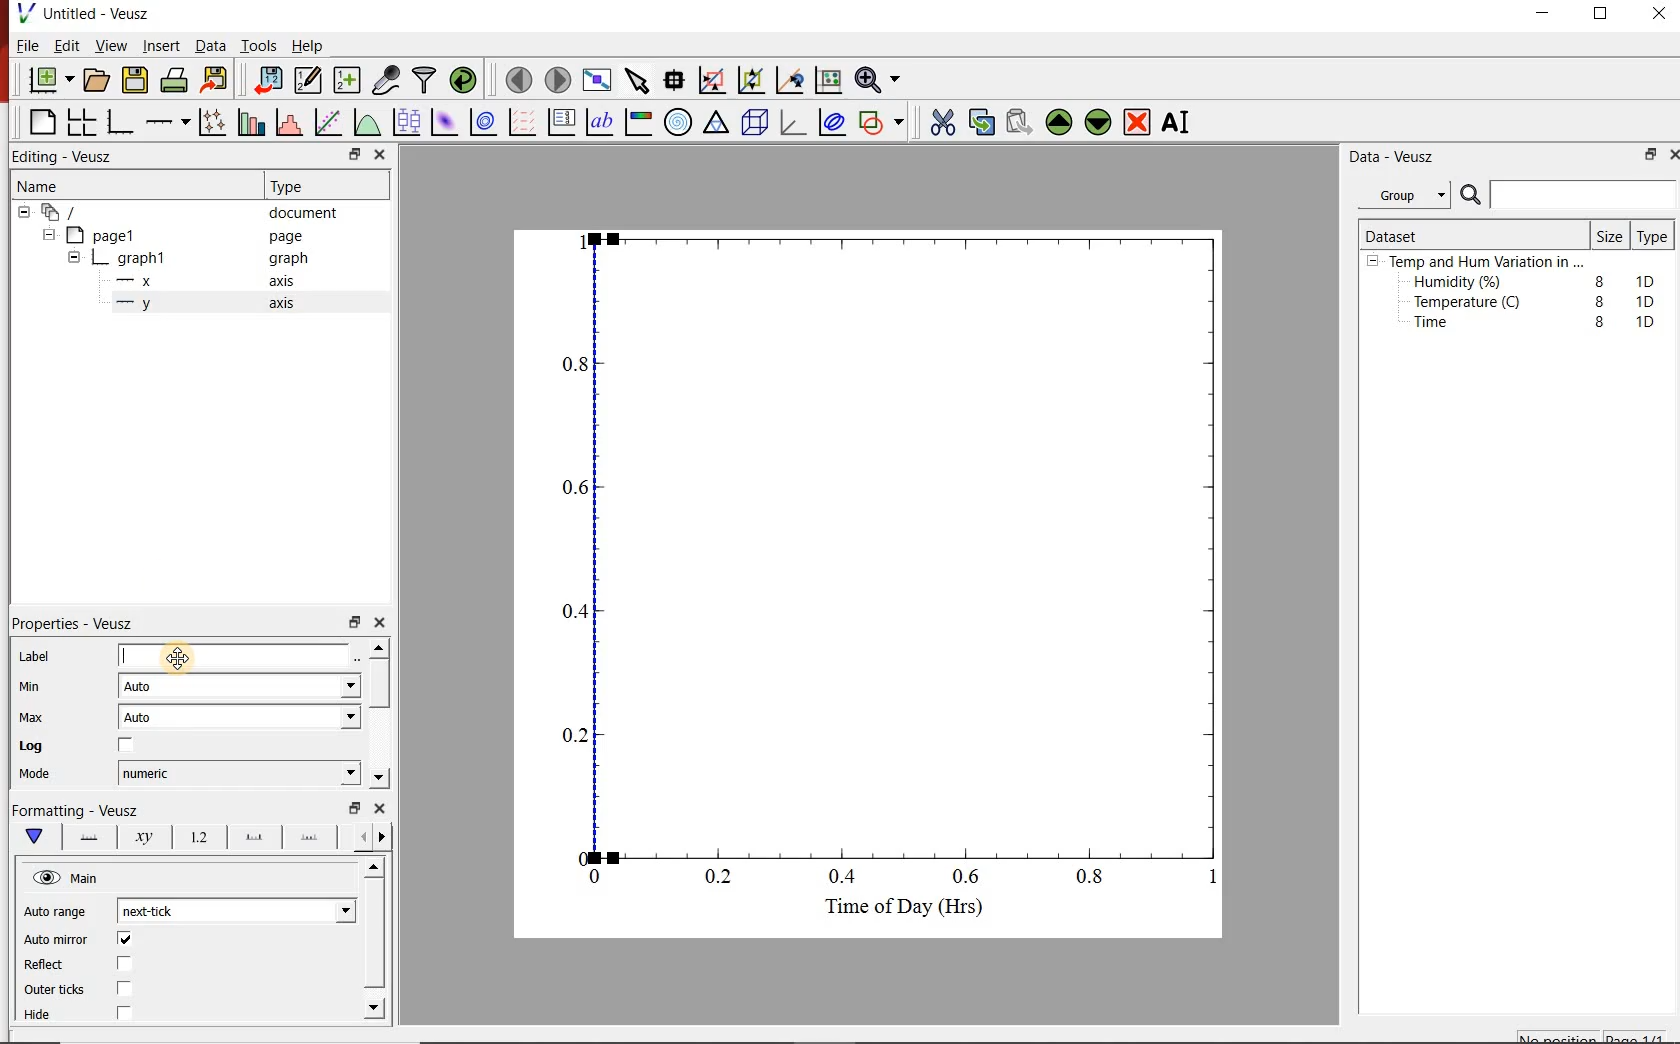  I want to click on File, so click(23, 45).